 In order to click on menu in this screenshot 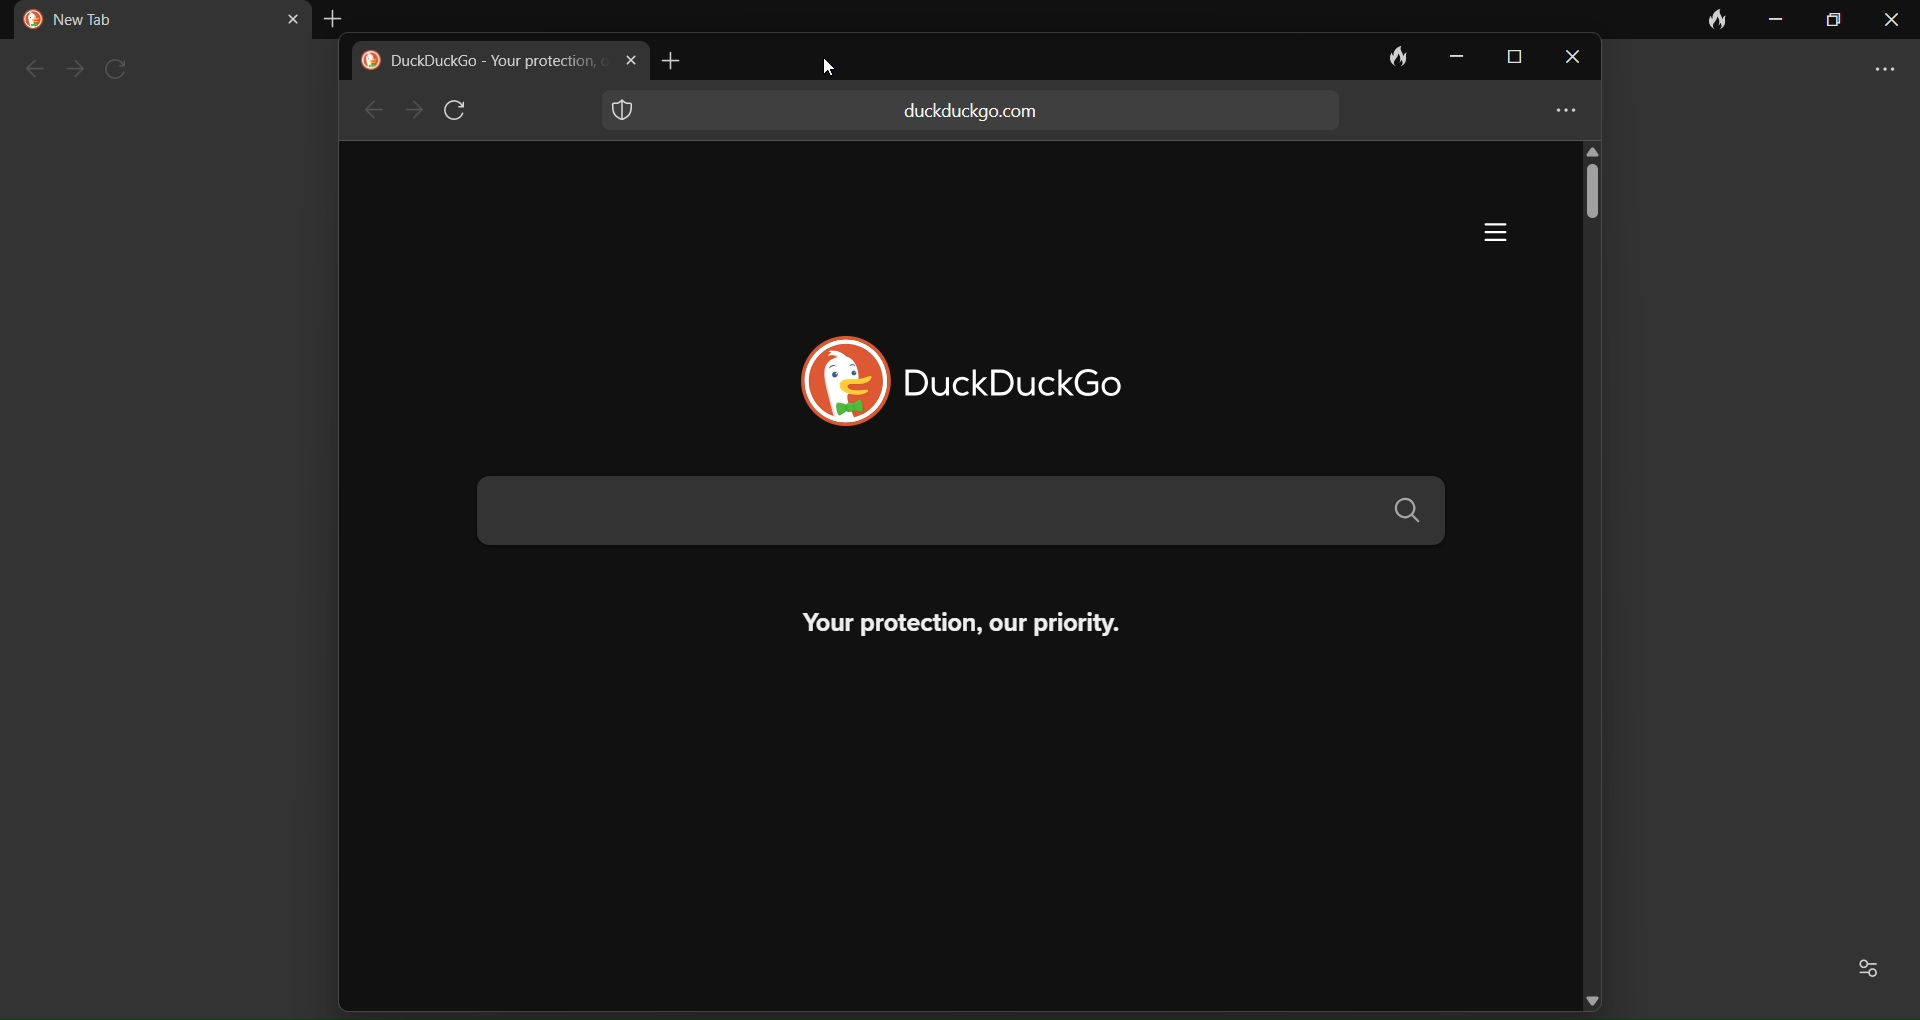, I will do `click(1560, 113)`.